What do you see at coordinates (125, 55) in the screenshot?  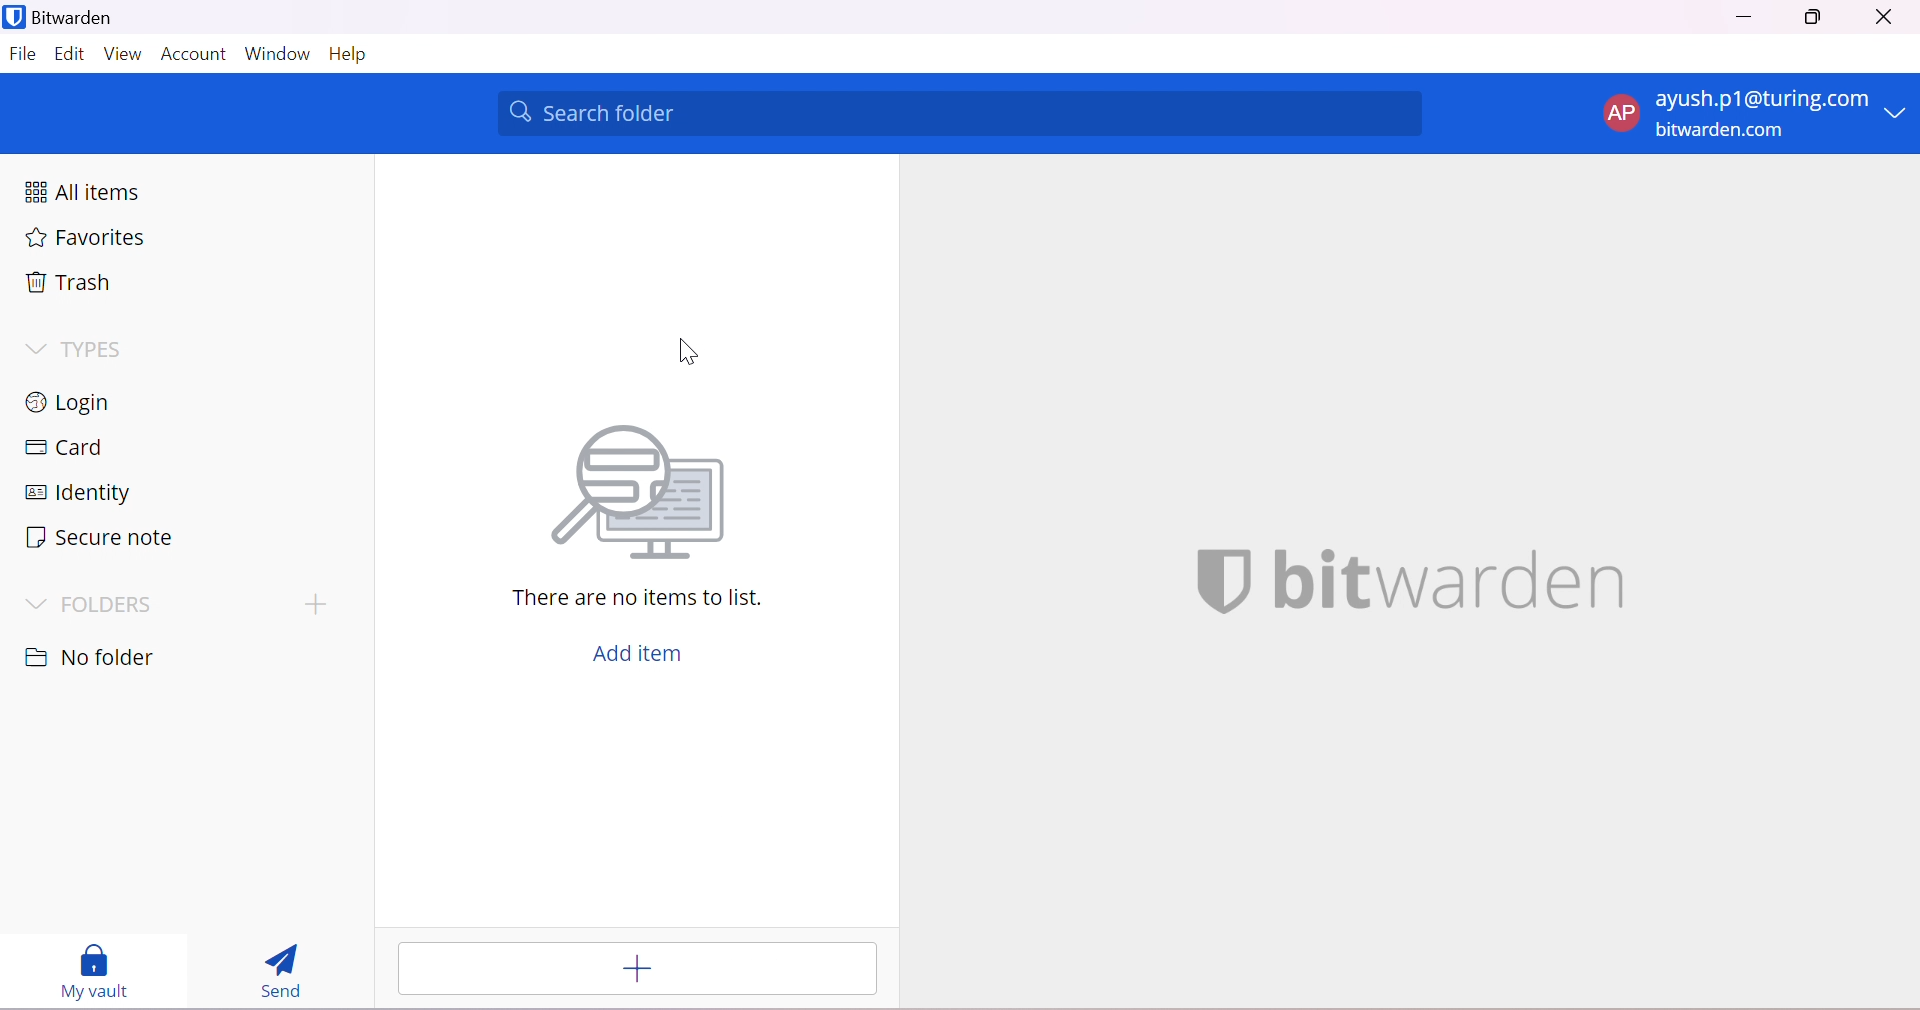 I see `View` at bounding box center [125, 55].